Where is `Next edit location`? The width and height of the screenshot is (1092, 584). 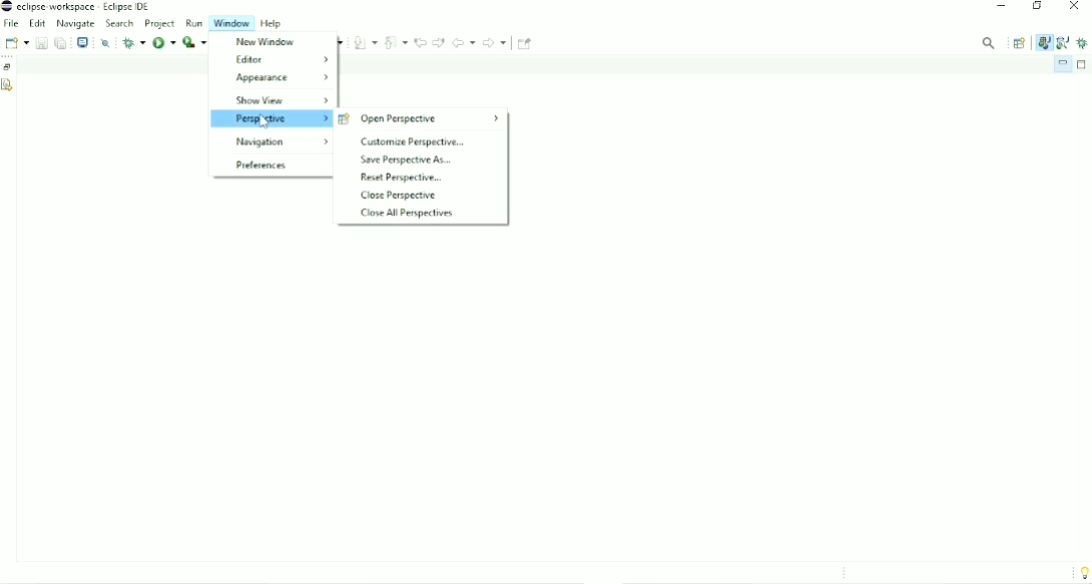 Next edit location is located at coordinates (438, 42).